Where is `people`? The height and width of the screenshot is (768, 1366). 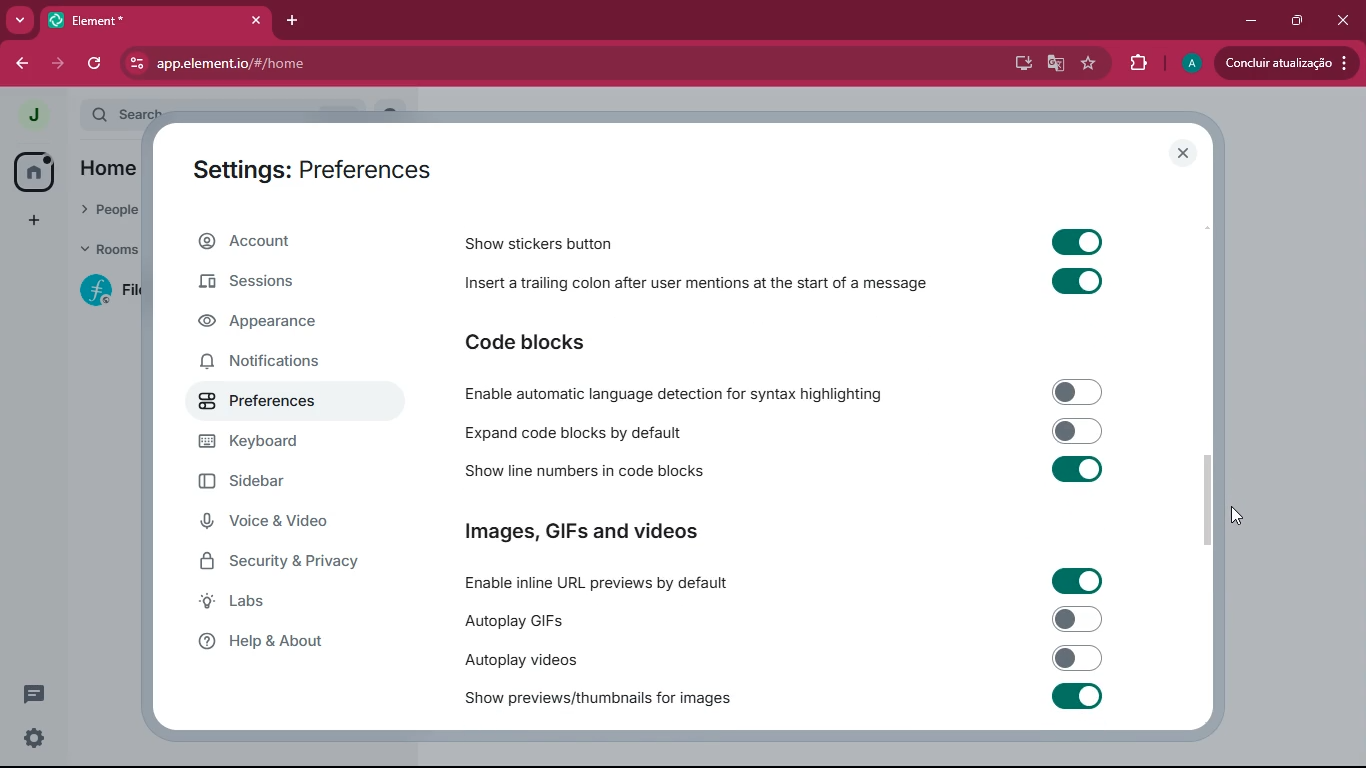 people is located at coordinates (110, 211).